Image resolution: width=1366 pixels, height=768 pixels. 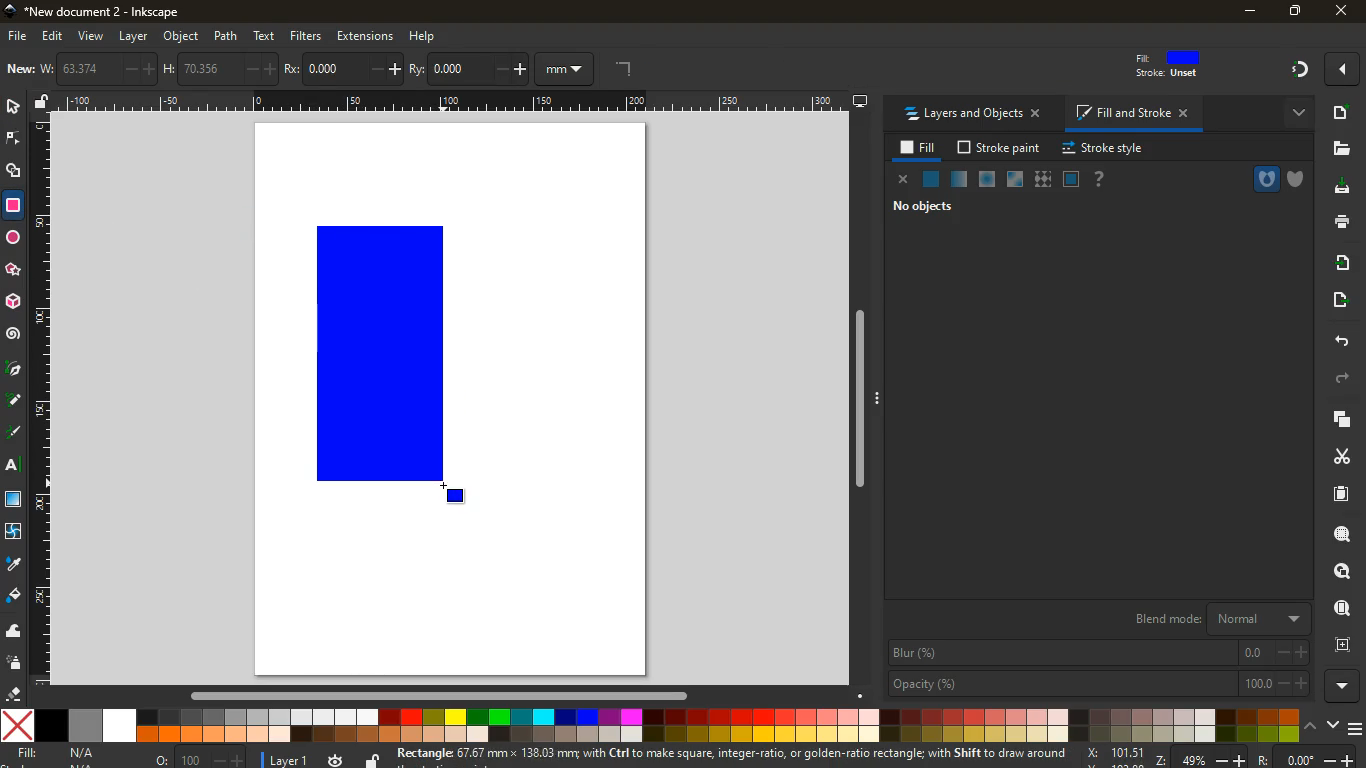 I want to click on glass, so click(x=1070, y=179).